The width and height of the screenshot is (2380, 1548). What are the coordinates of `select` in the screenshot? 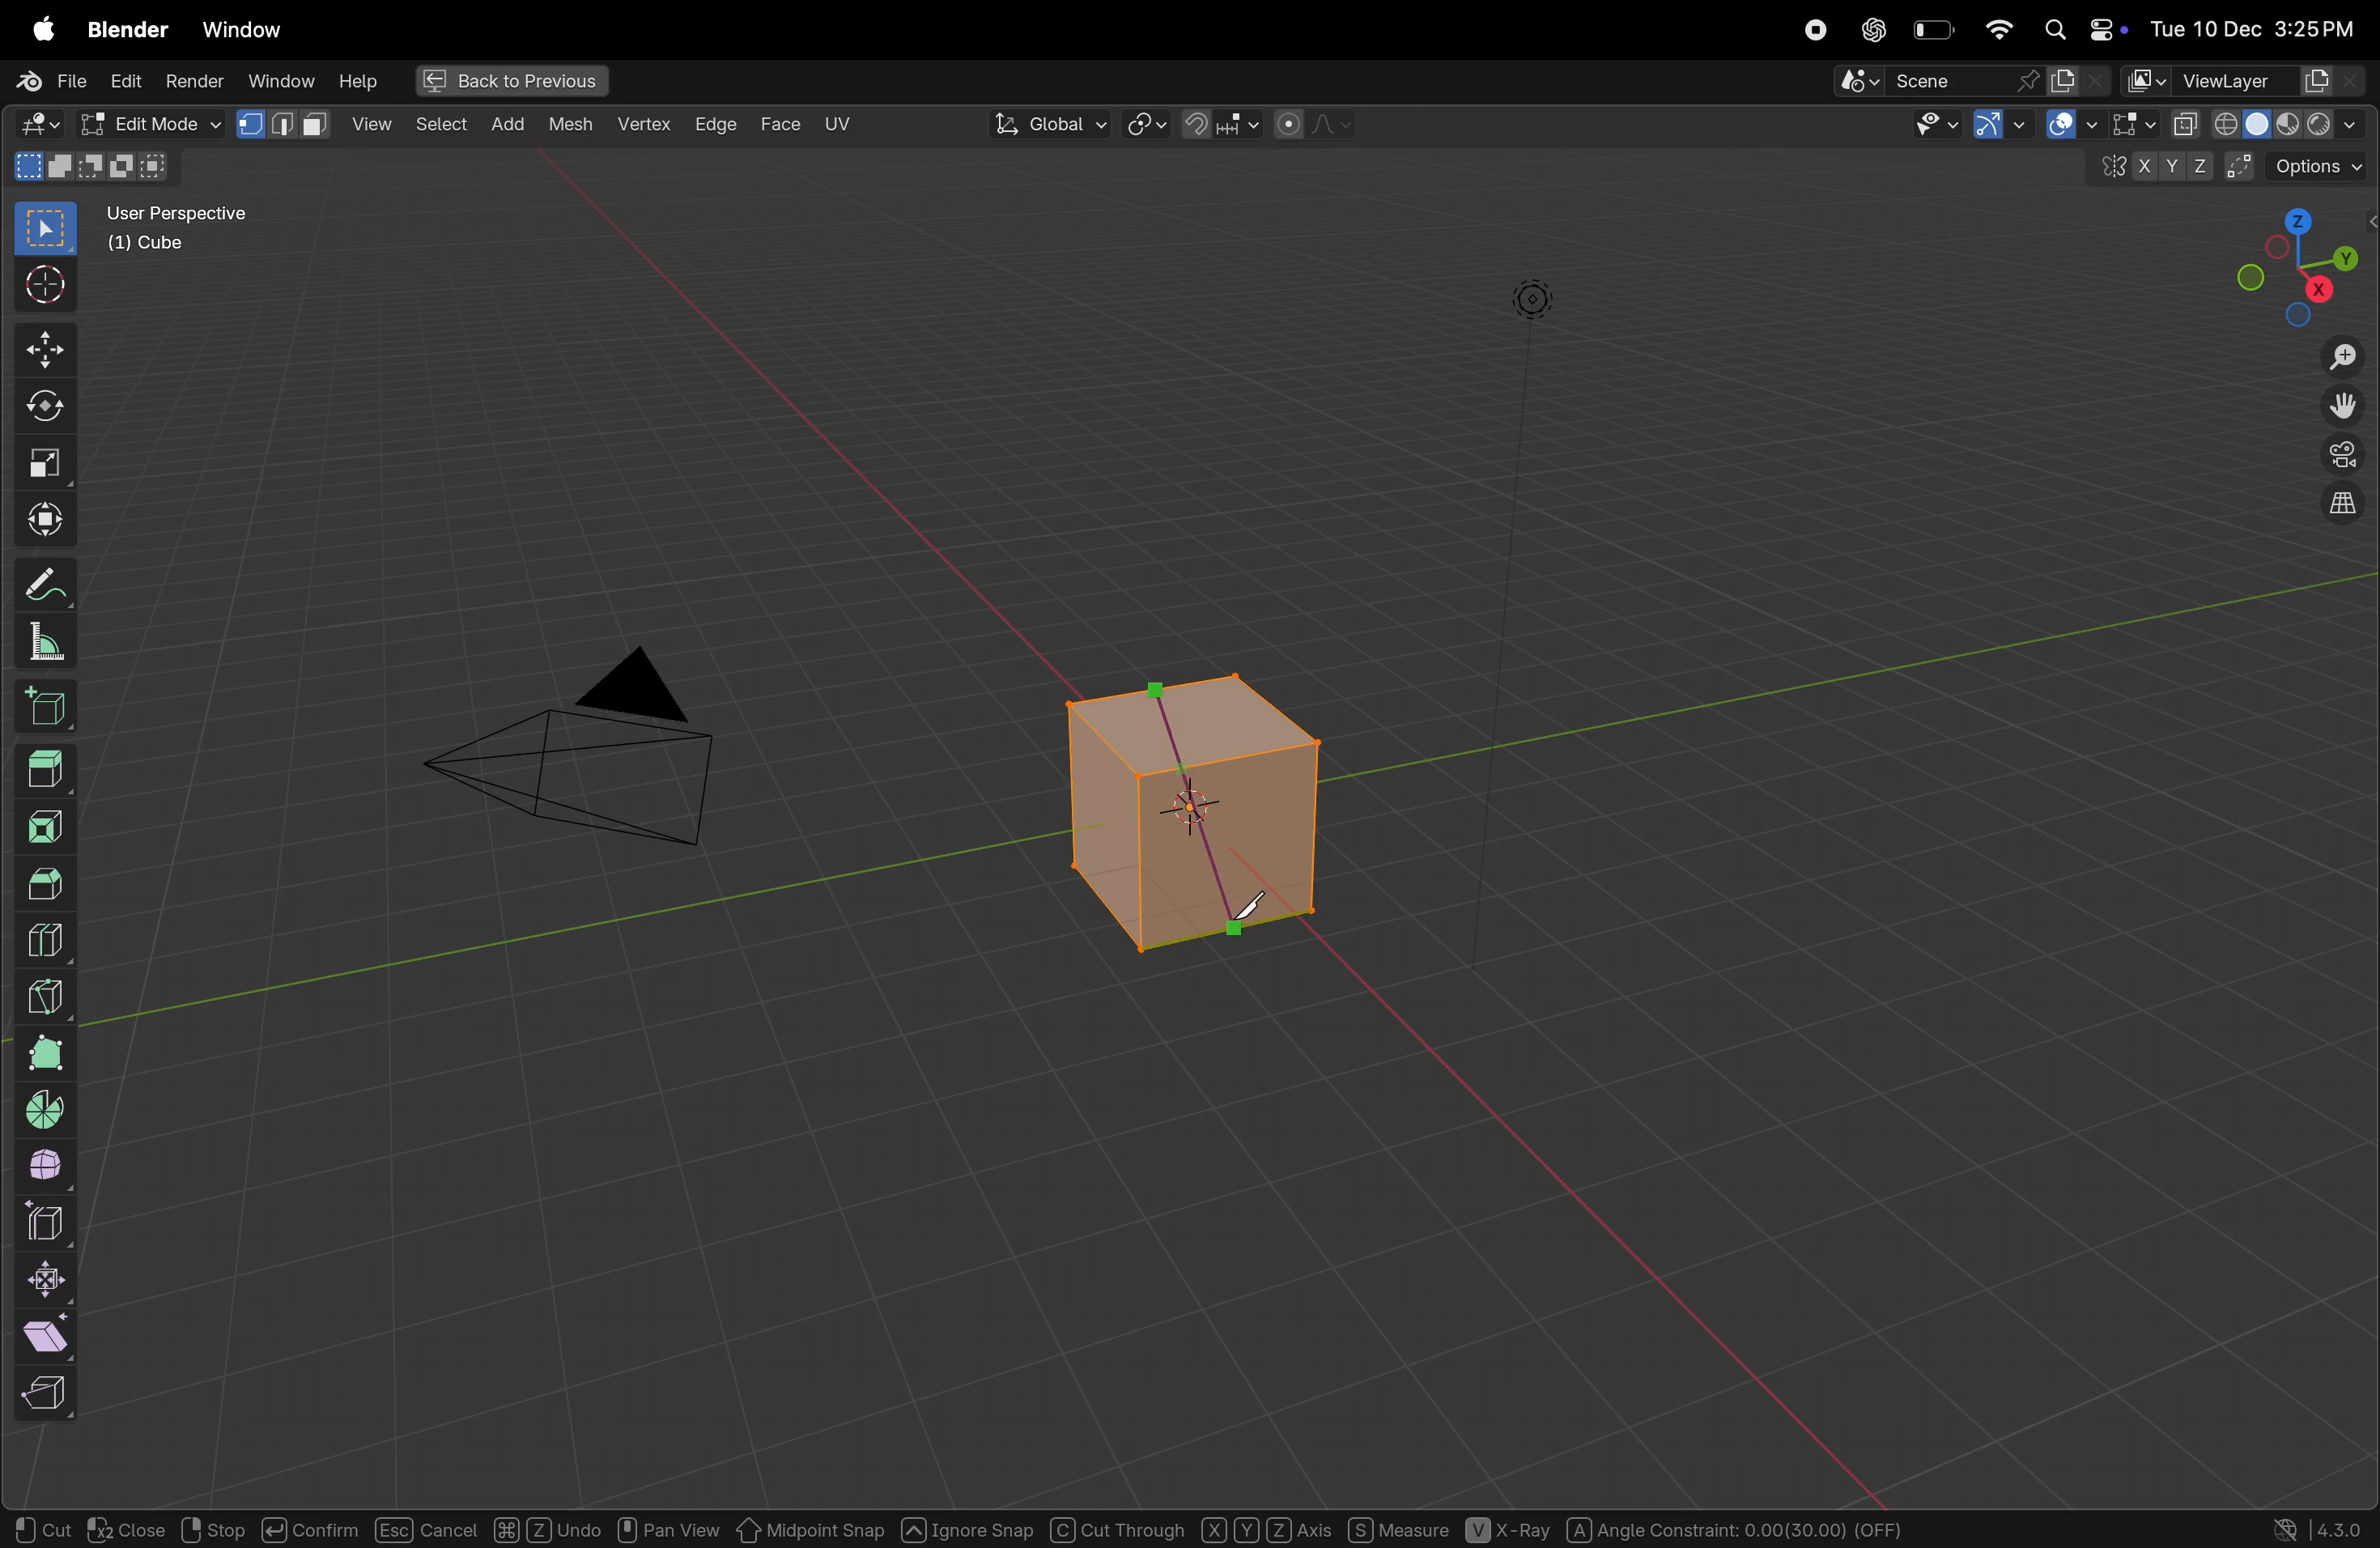 It's located at (39, 230).